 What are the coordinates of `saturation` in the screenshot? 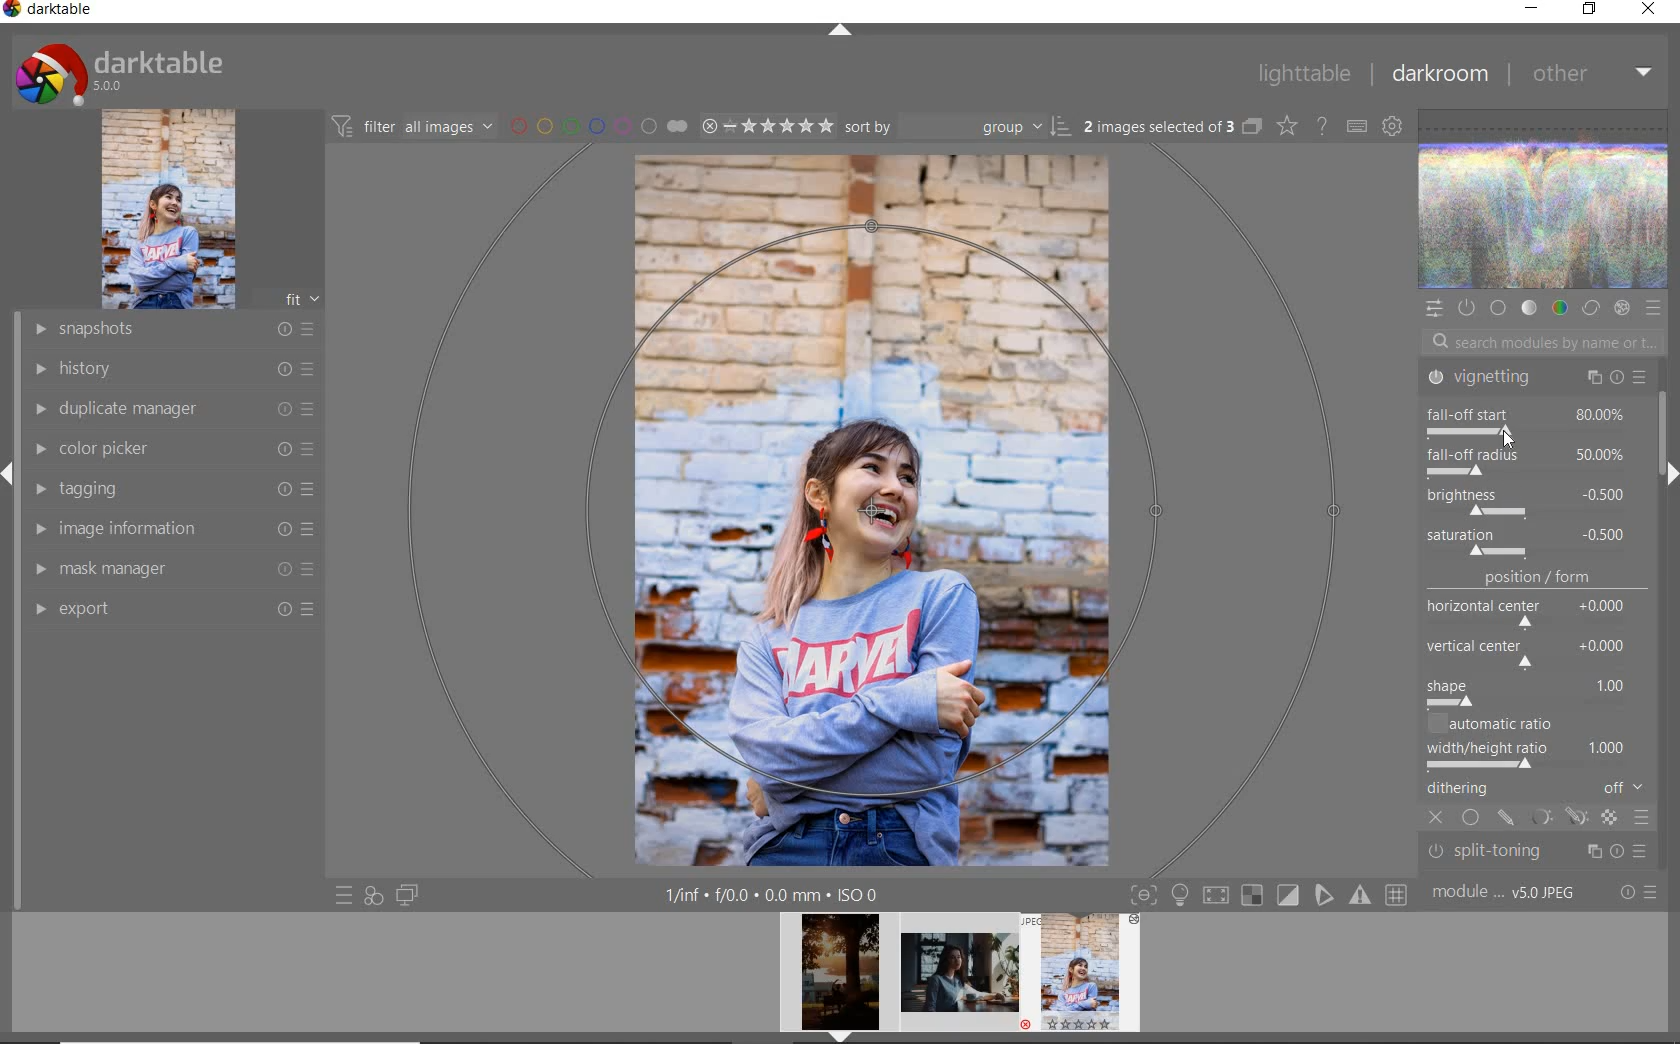 It's located at (1530, 542).